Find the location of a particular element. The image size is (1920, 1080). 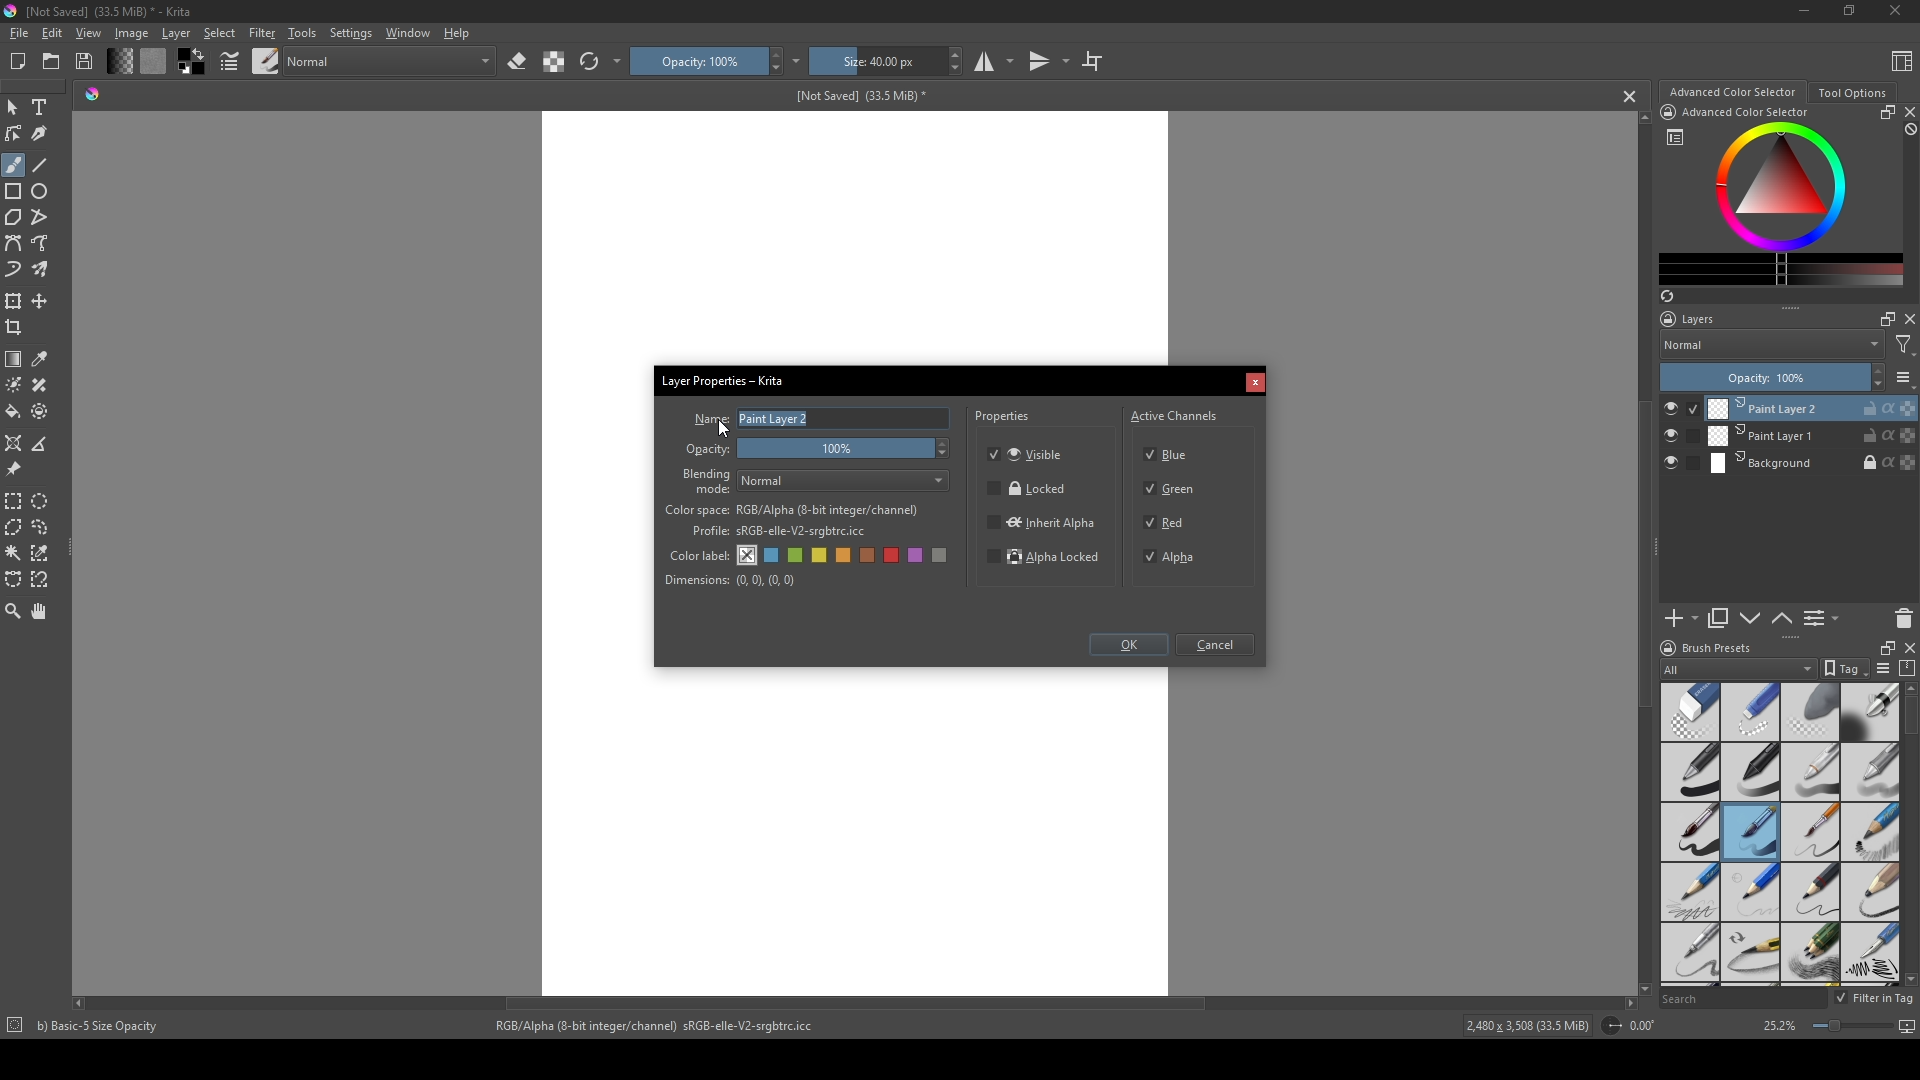

lemon is located at coordinates (821, 555).